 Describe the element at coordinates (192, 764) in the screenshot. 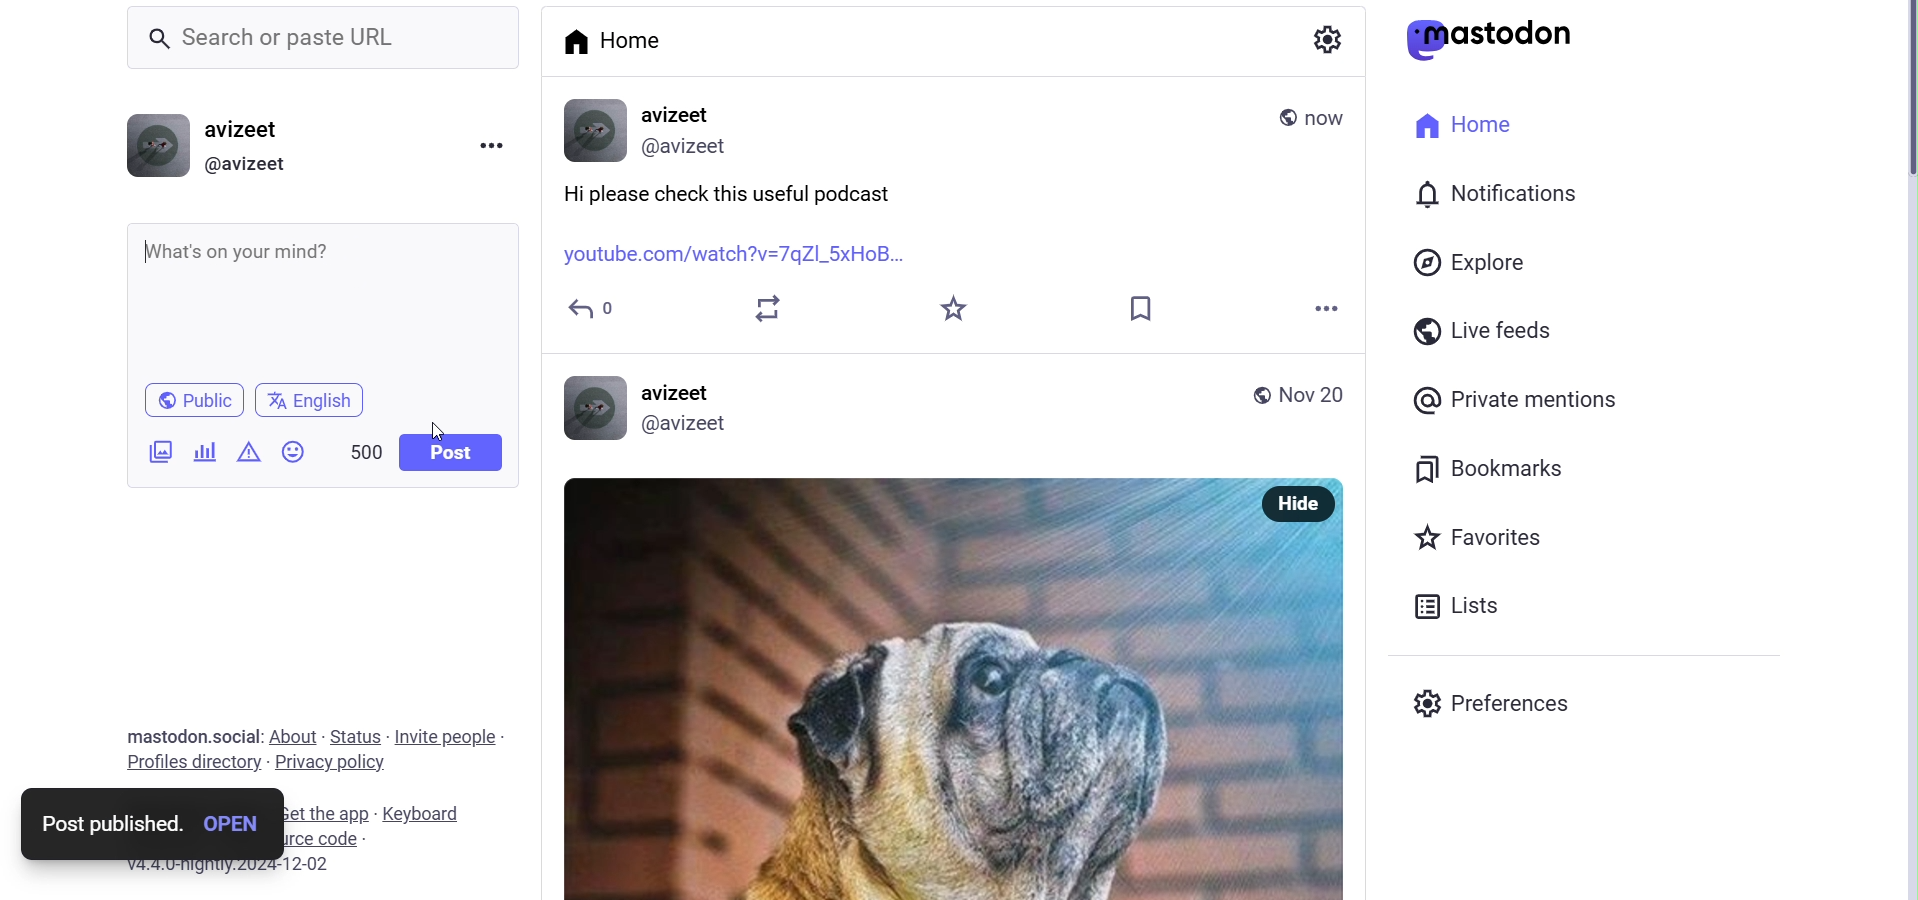

I see `profiles directory` at that location.